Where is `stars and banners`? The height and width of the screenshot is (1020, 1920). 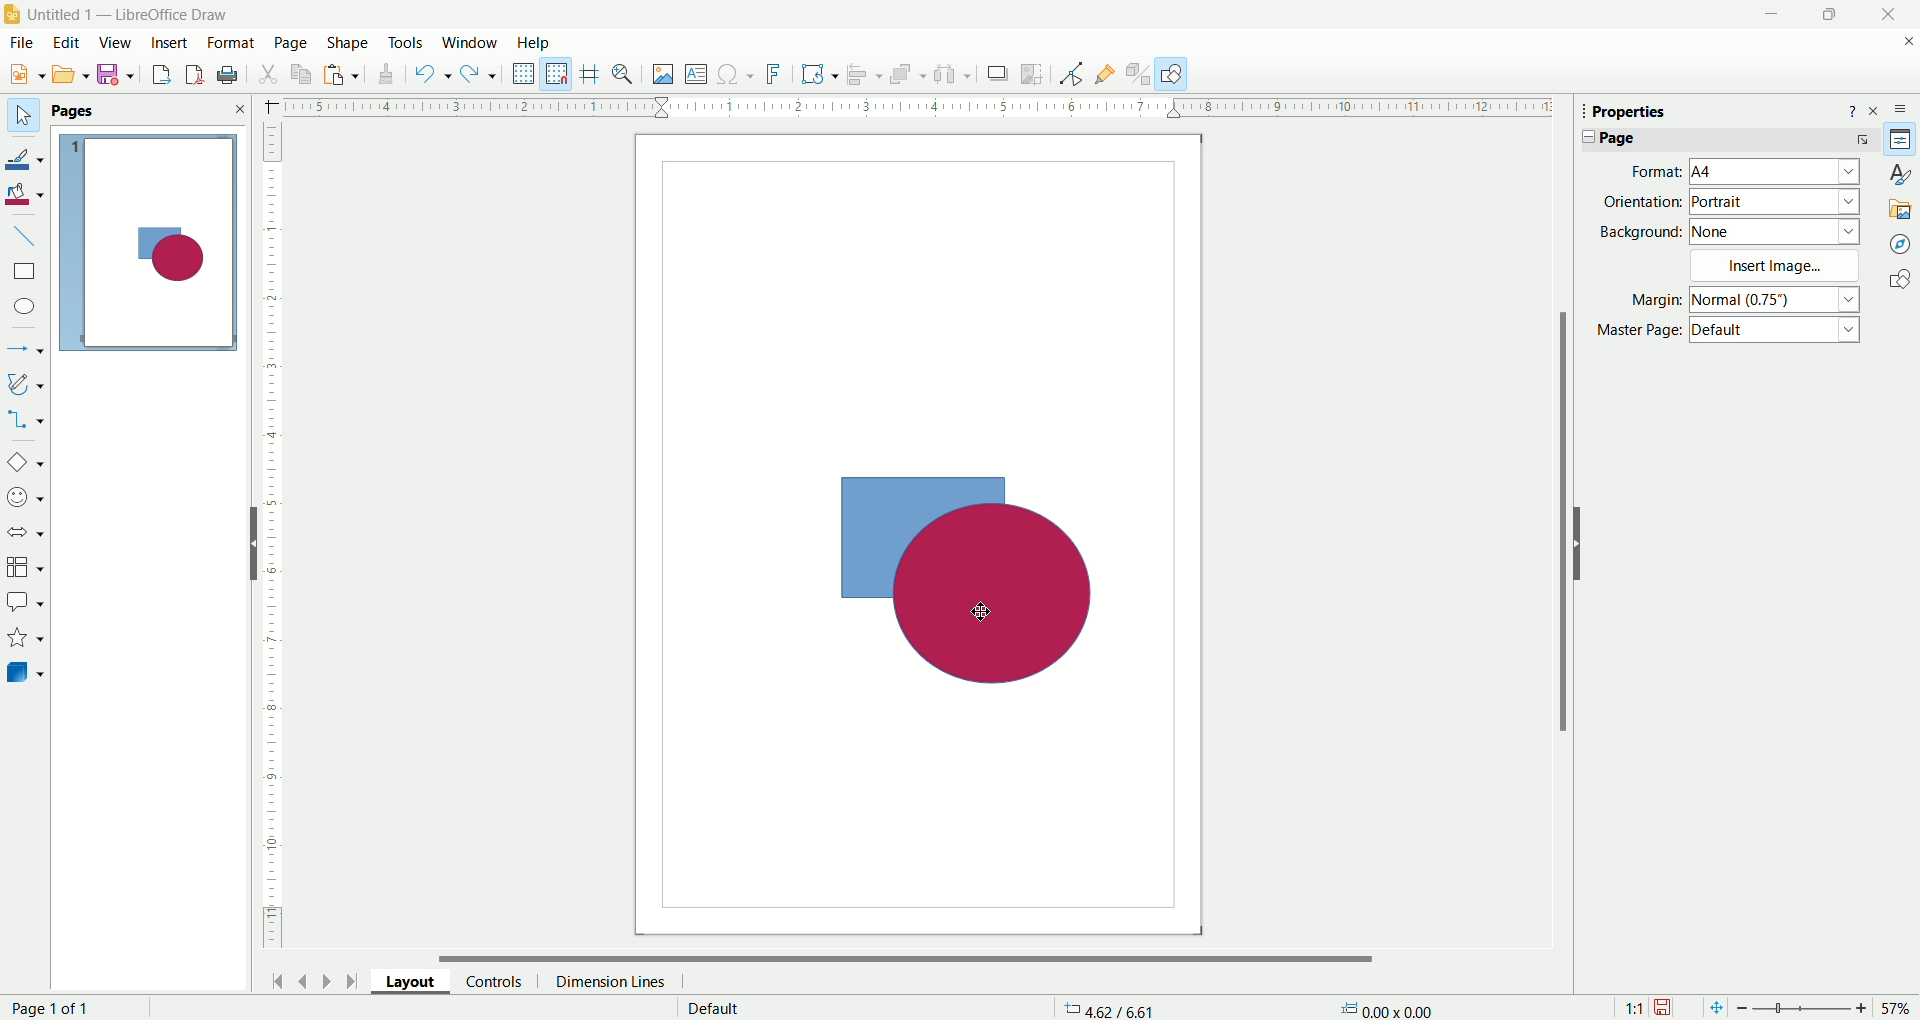 stars and banners is located at coordinates (25, 638).